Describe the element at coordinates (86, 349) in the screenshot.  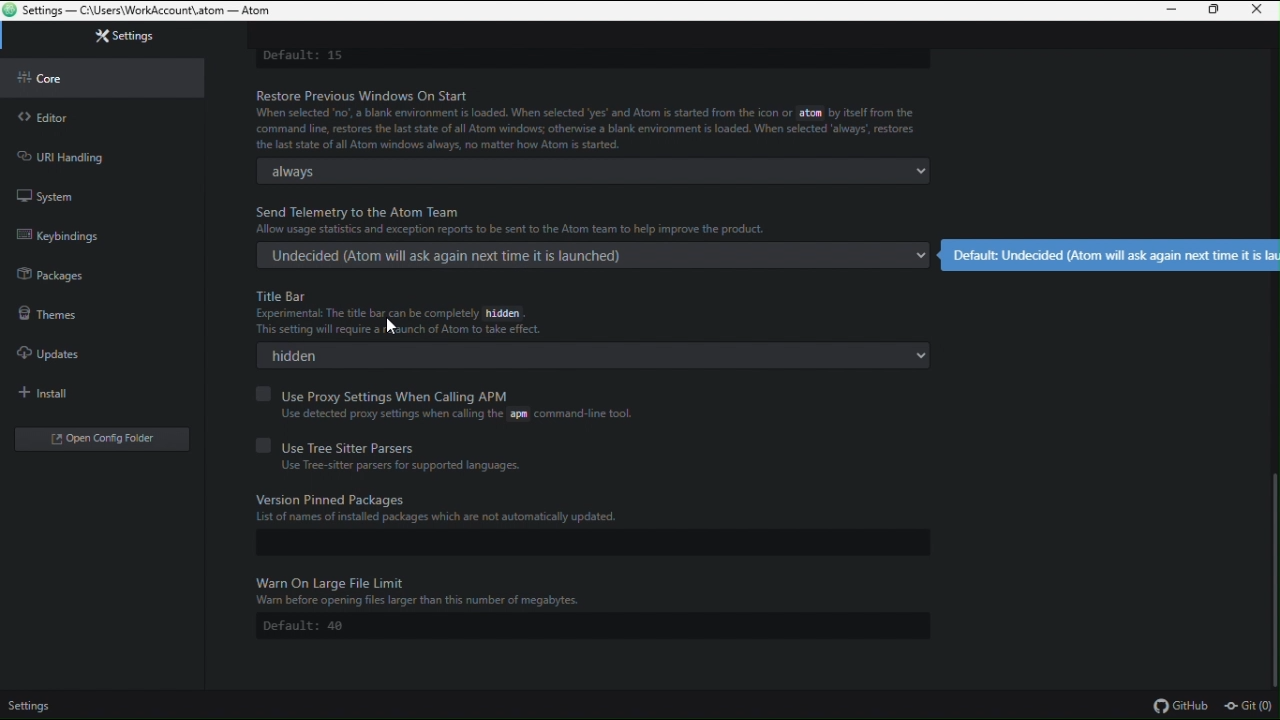
I see `updates` at that location.